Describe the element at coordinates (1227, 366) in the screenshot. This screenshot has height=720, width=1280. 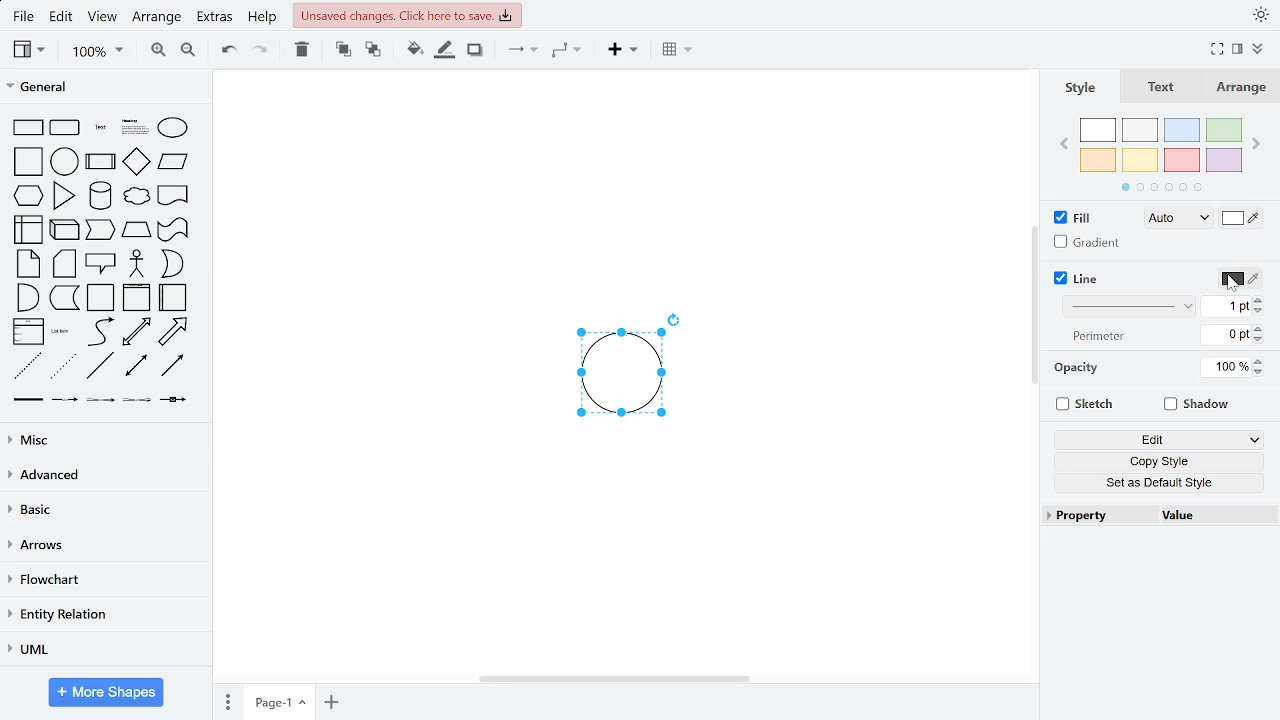
I see `change opacity` at that location.